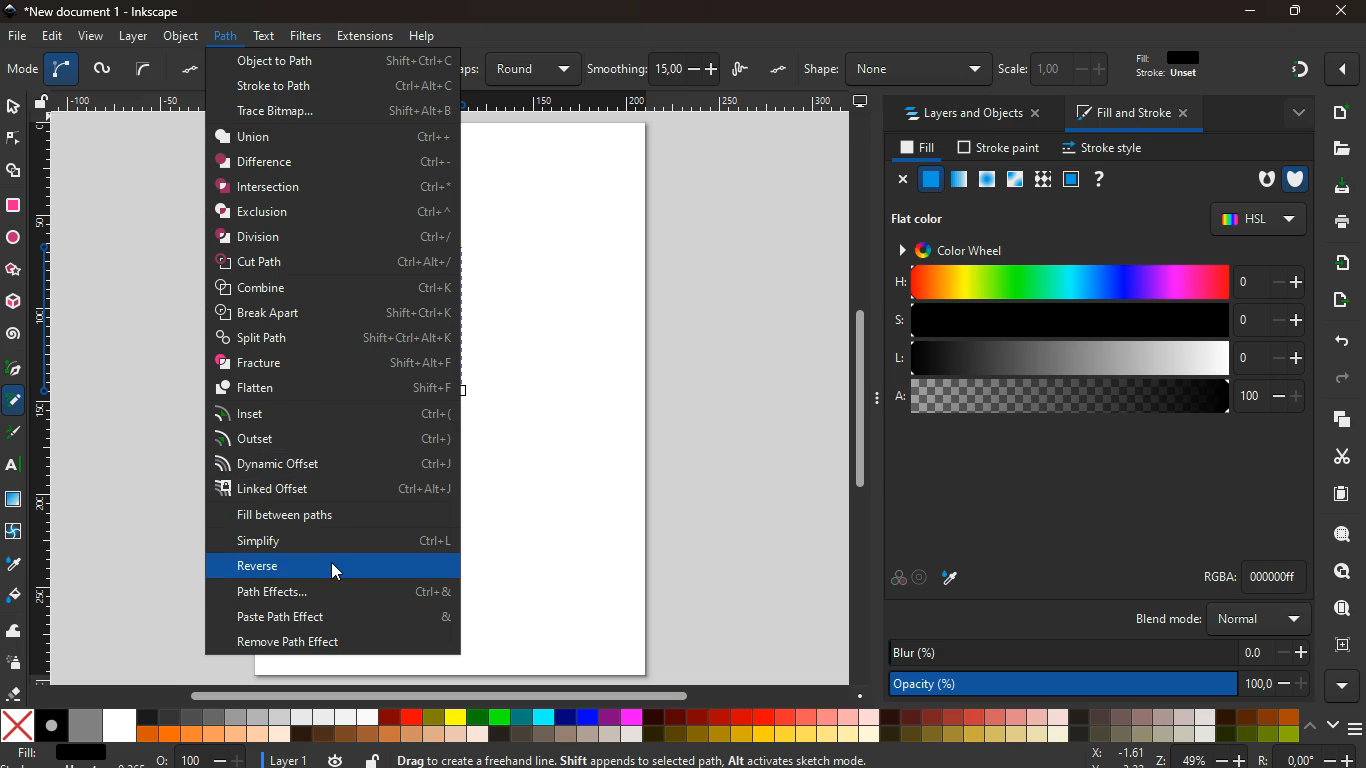  Describe the element at coordinates (780, 70) in the screenshot. I see `dots` at that location.